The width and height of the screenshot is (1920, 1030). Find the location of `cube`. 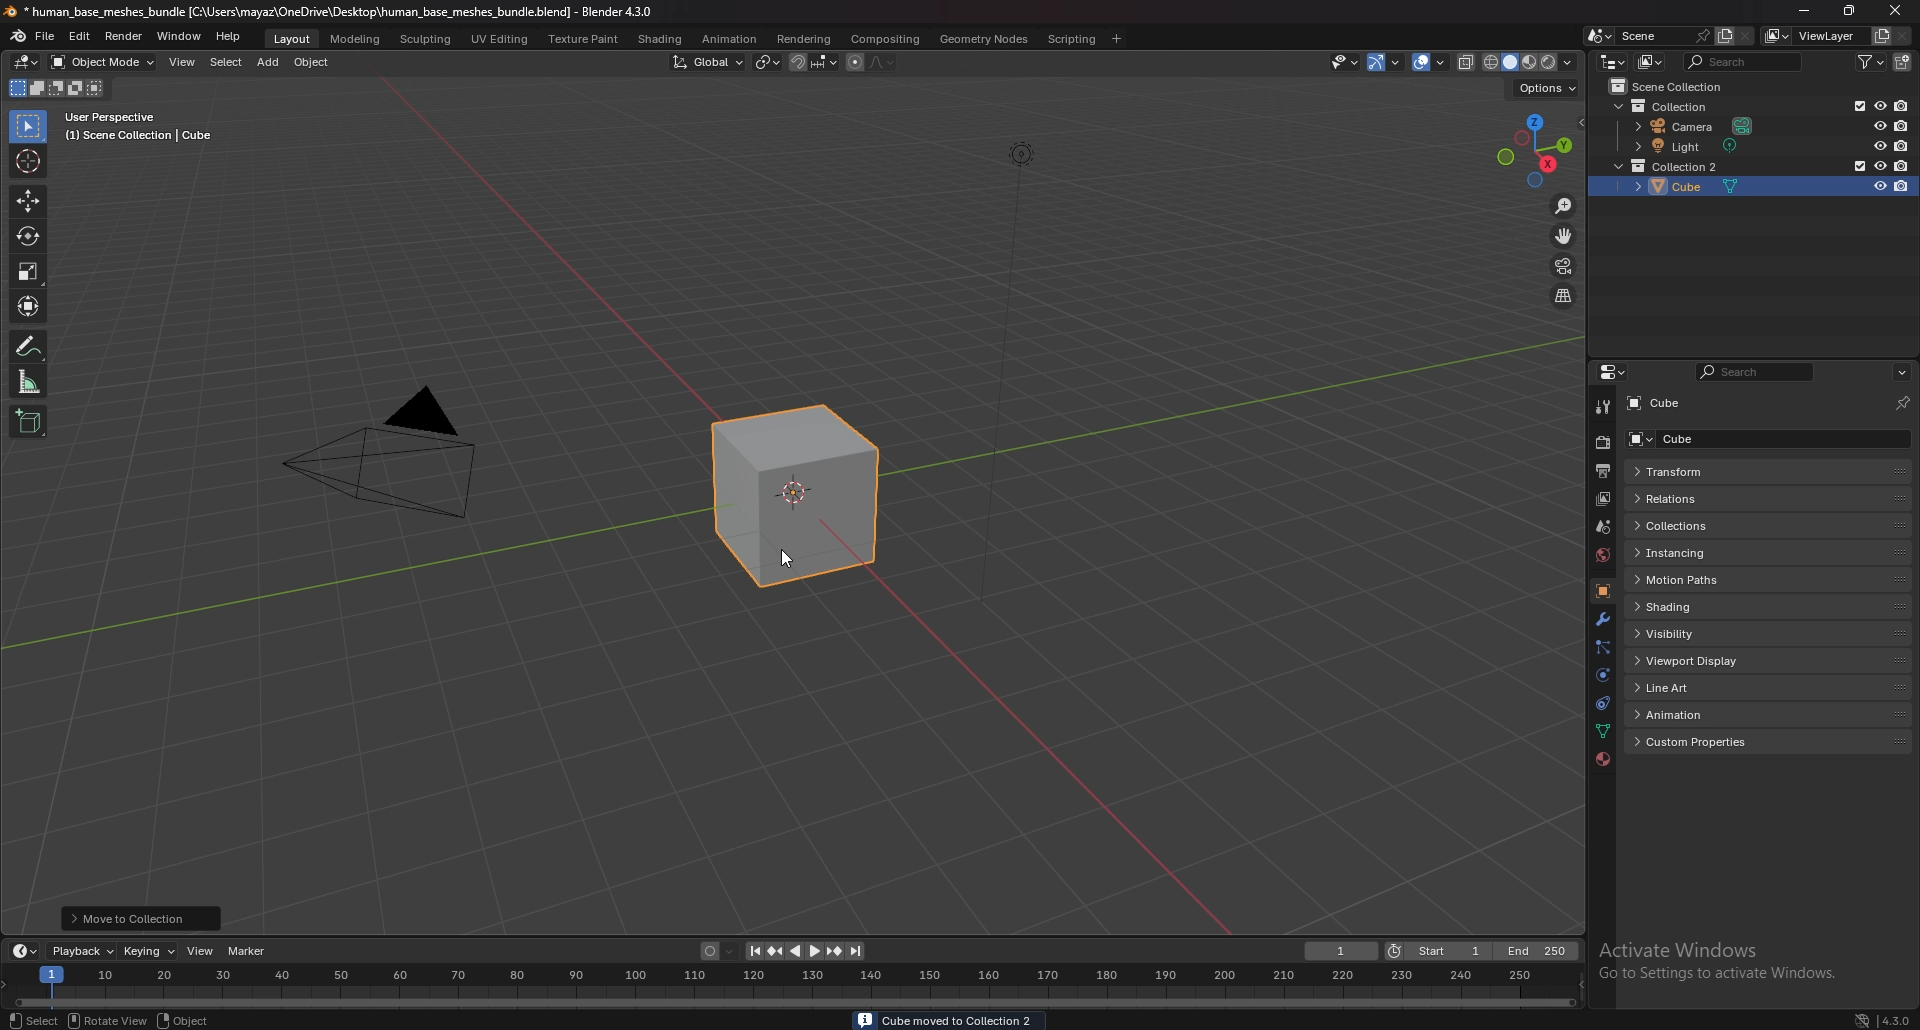

cube is located at coordinates (1701, 438).